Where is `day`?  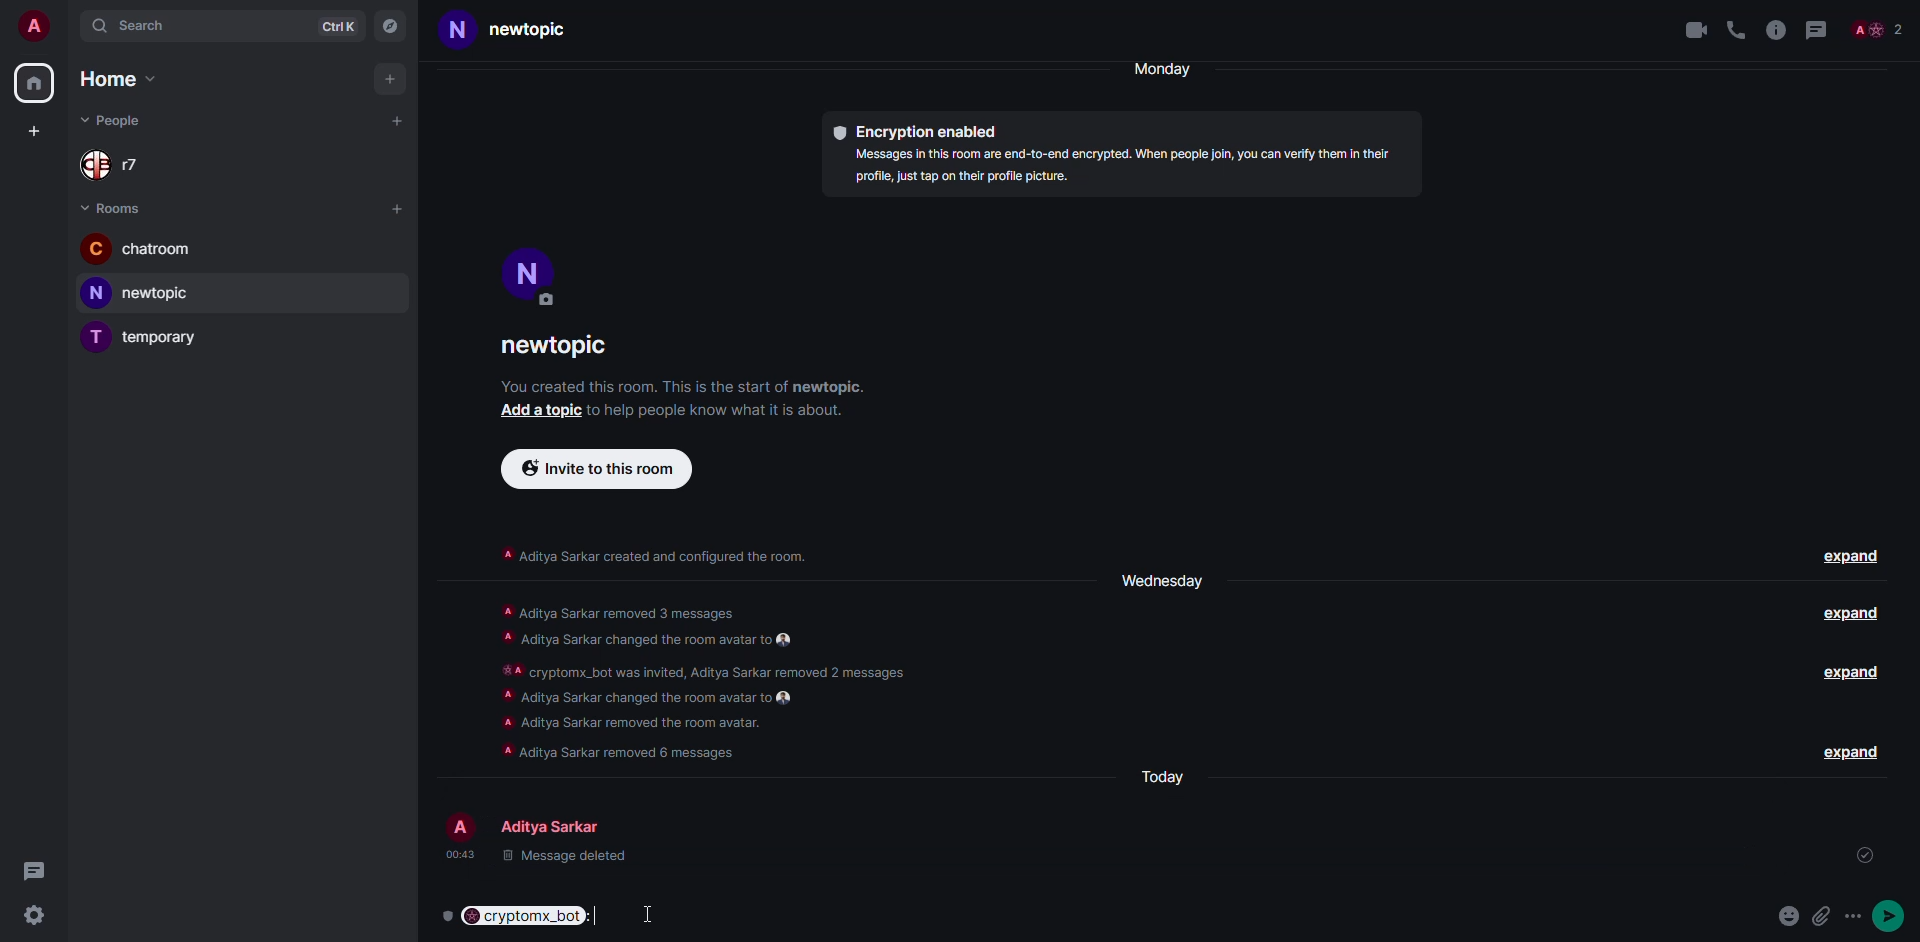 day is located at coordinates (1171, 69).